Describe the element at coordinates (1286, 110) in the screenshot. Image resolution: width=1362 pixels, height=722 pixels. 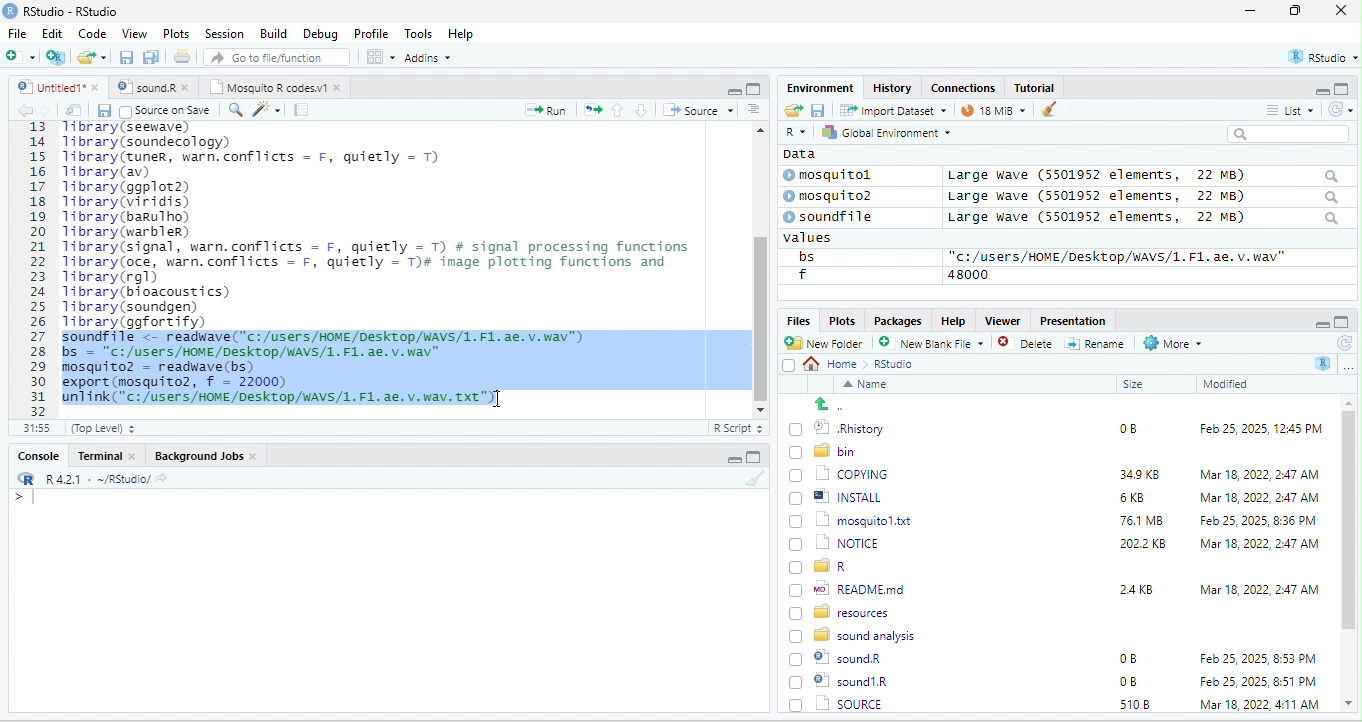
I see `= List ~` at that location.